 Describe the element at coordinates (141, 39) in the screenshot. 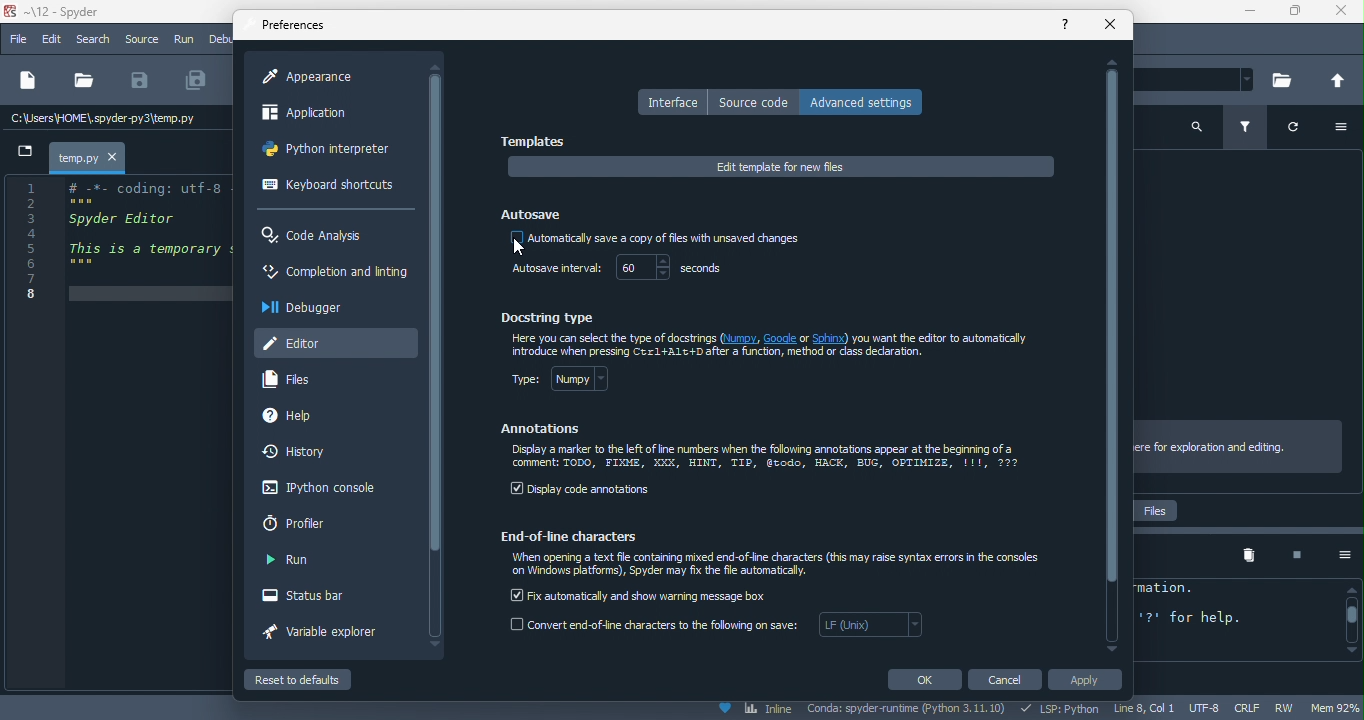

I see `source` at that location.